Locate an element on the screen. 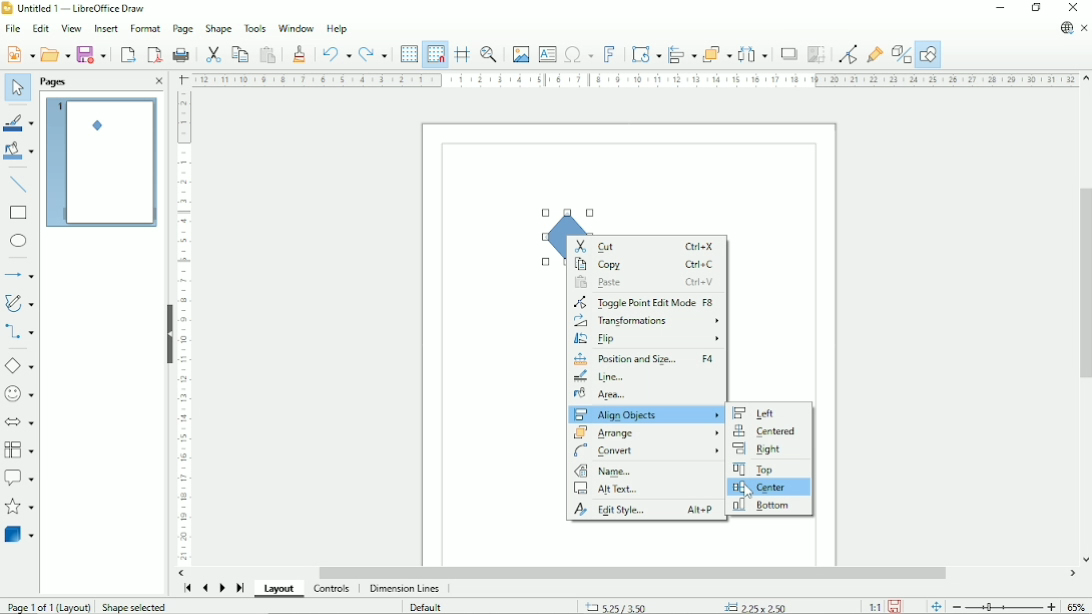 The height and width of the screenshot is (614, 1092). Copy is located at coordinates (241, 54).